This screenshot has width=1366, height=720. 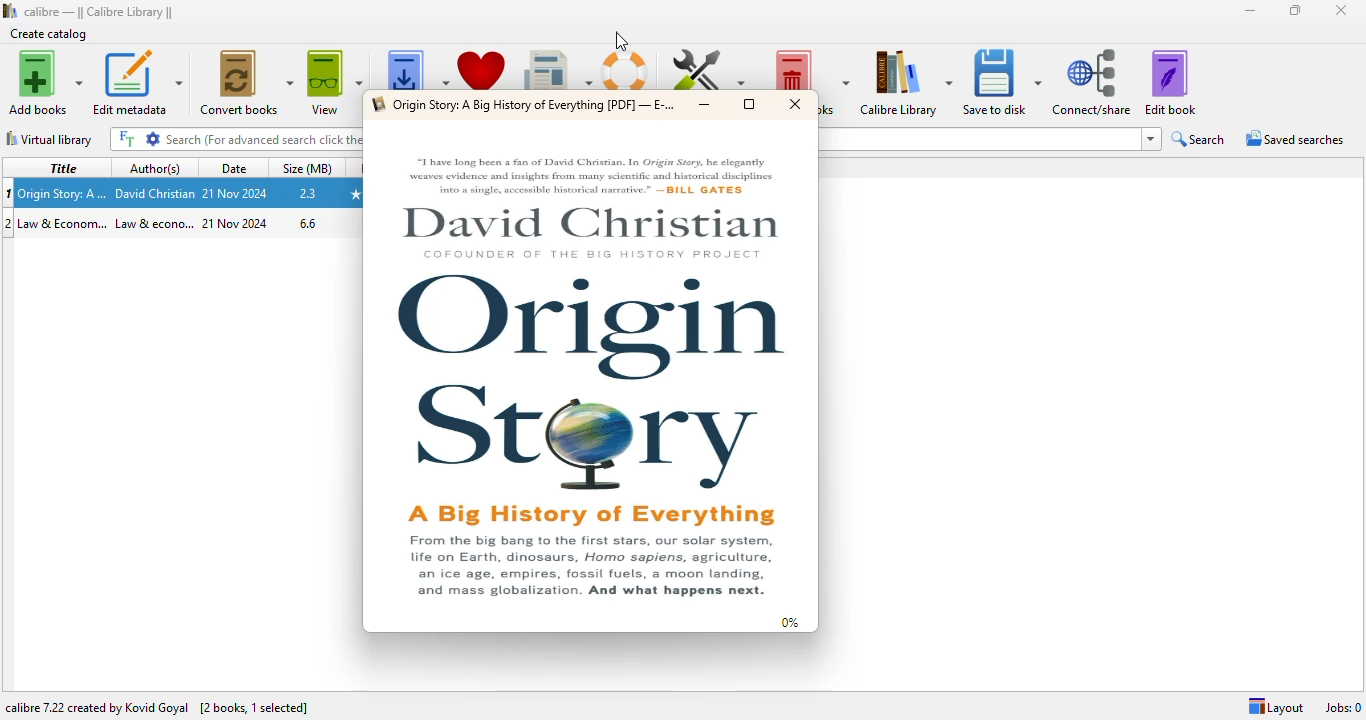 What do you see at coordinates (236, 168) in the screenshot?
I see `date` at bounding box center [236, 168].